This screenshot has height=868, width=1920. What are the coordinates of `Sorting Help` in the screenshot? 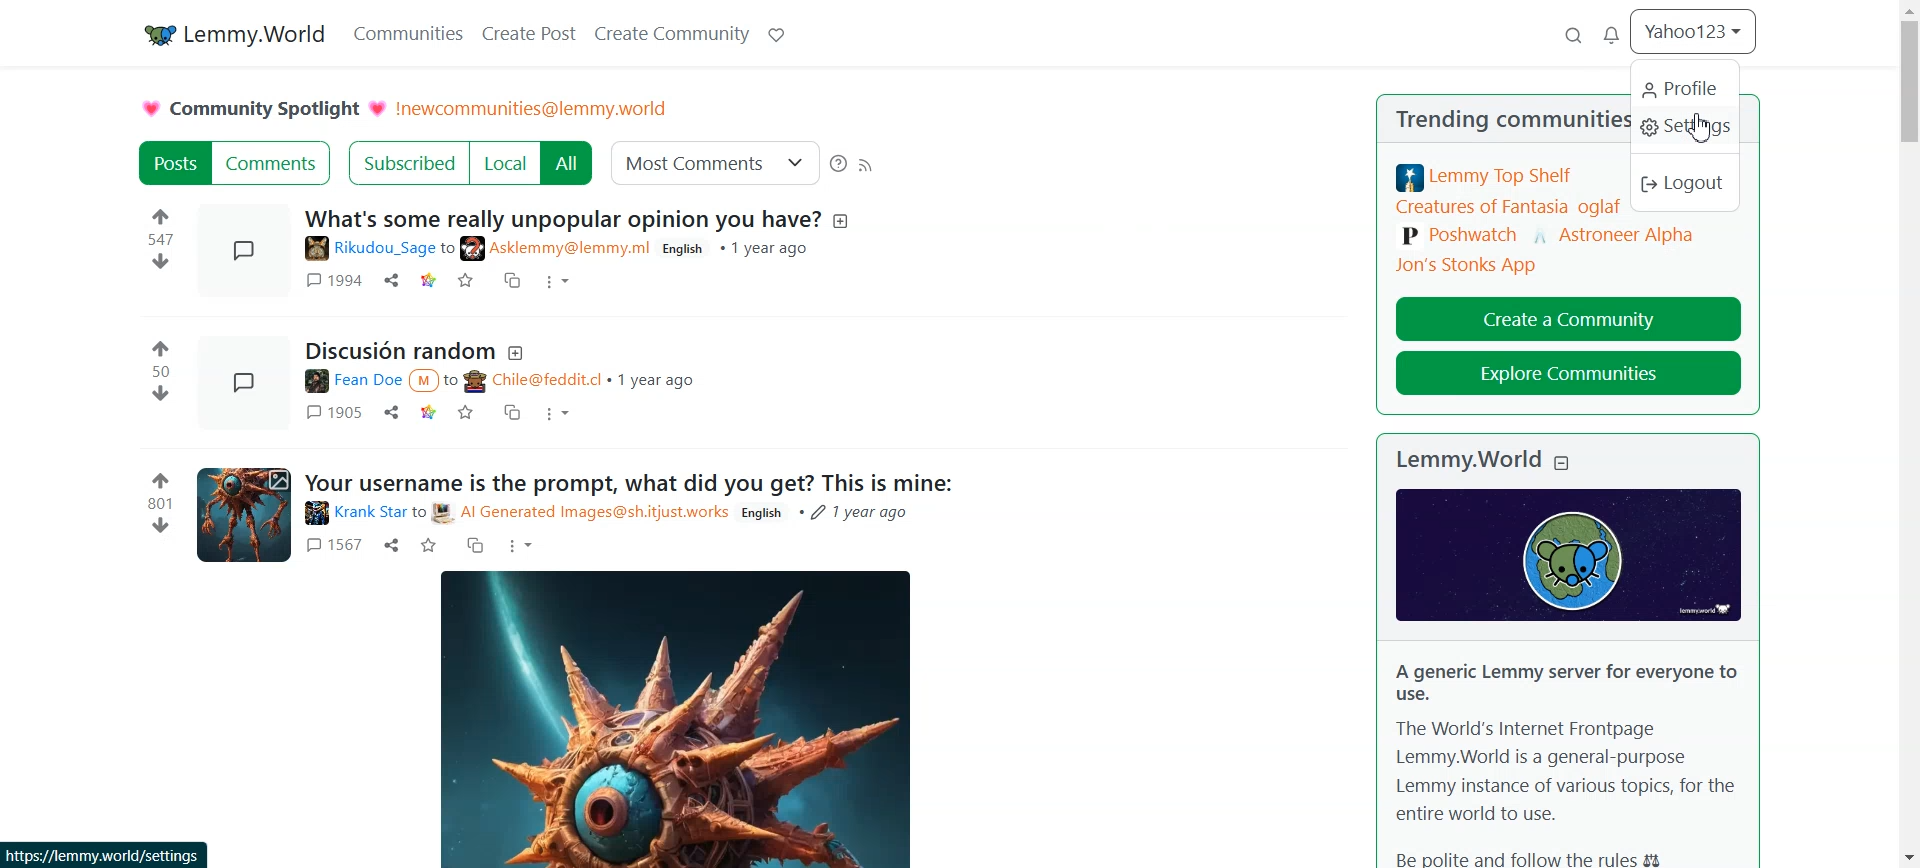 It's located at (839, 163).